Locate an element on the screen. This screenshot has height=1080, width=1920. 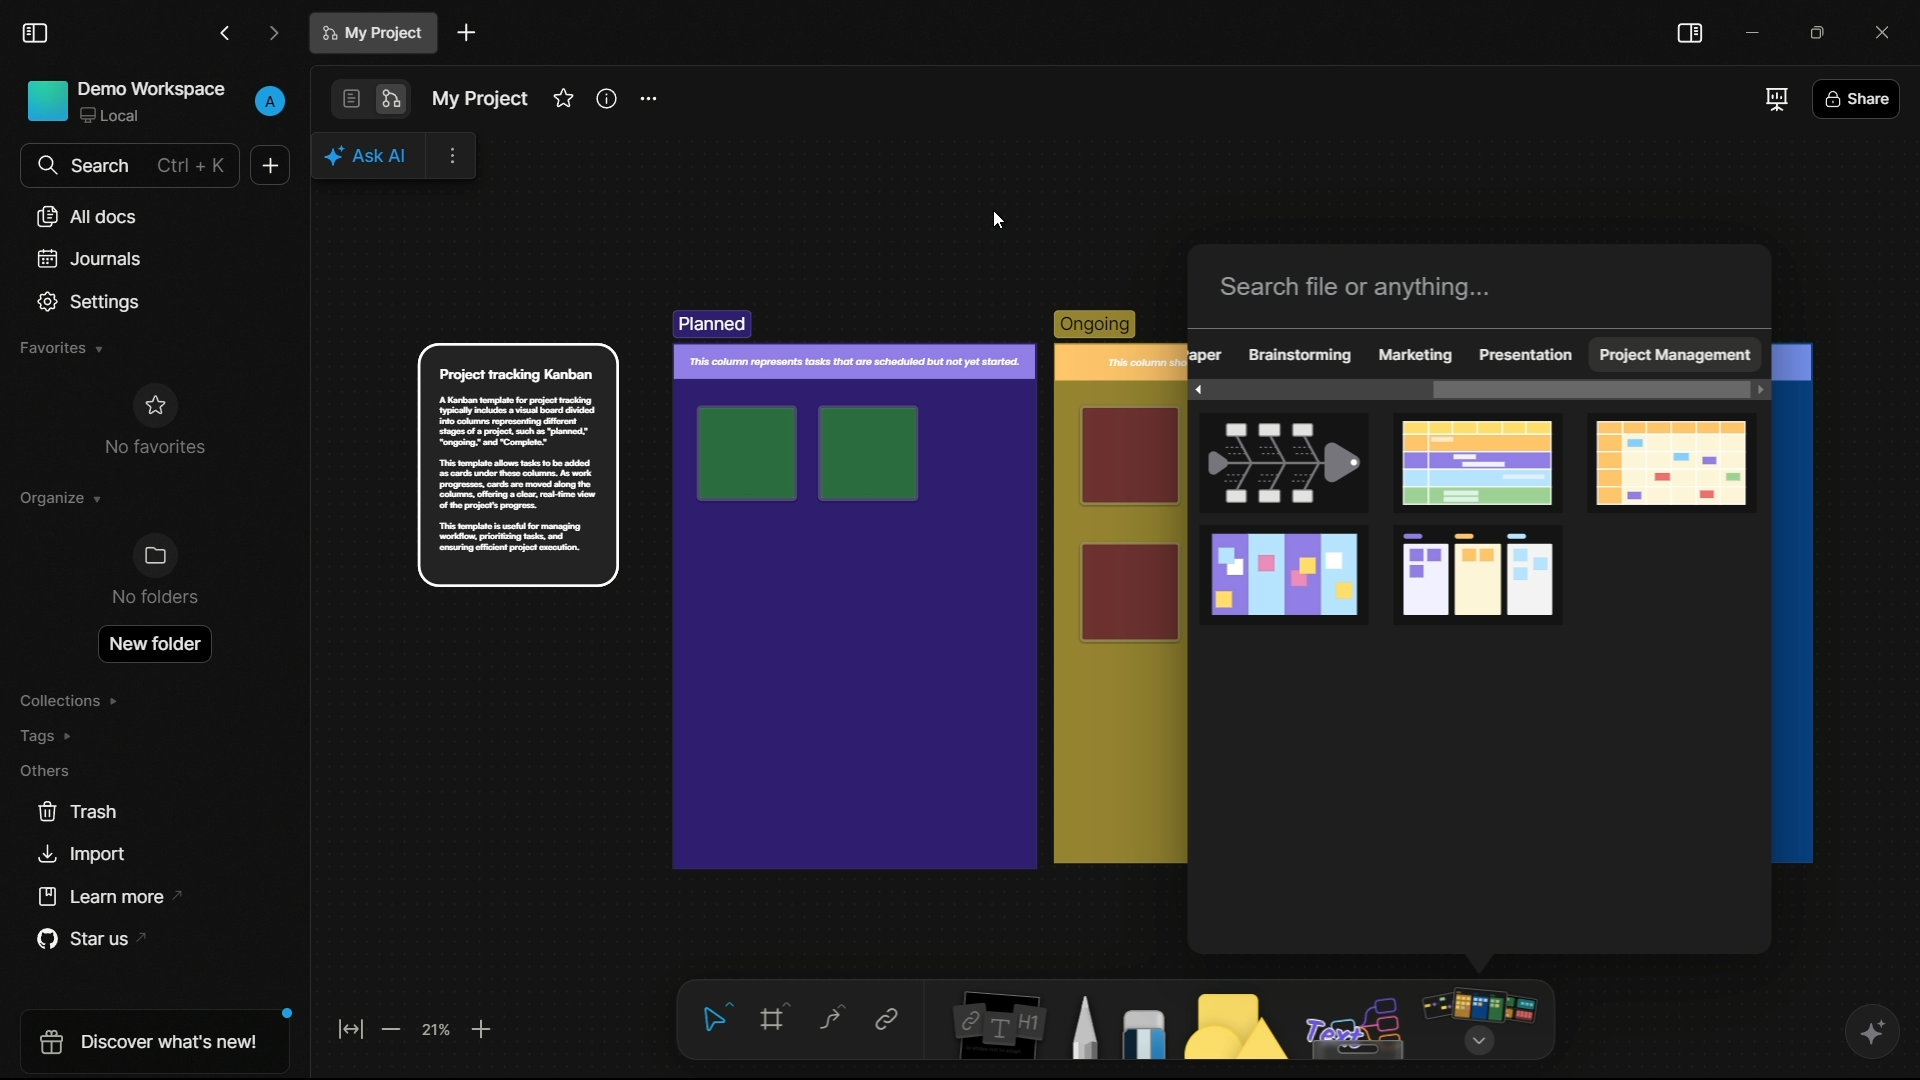
profile icon is located at coordinates (272, 98).